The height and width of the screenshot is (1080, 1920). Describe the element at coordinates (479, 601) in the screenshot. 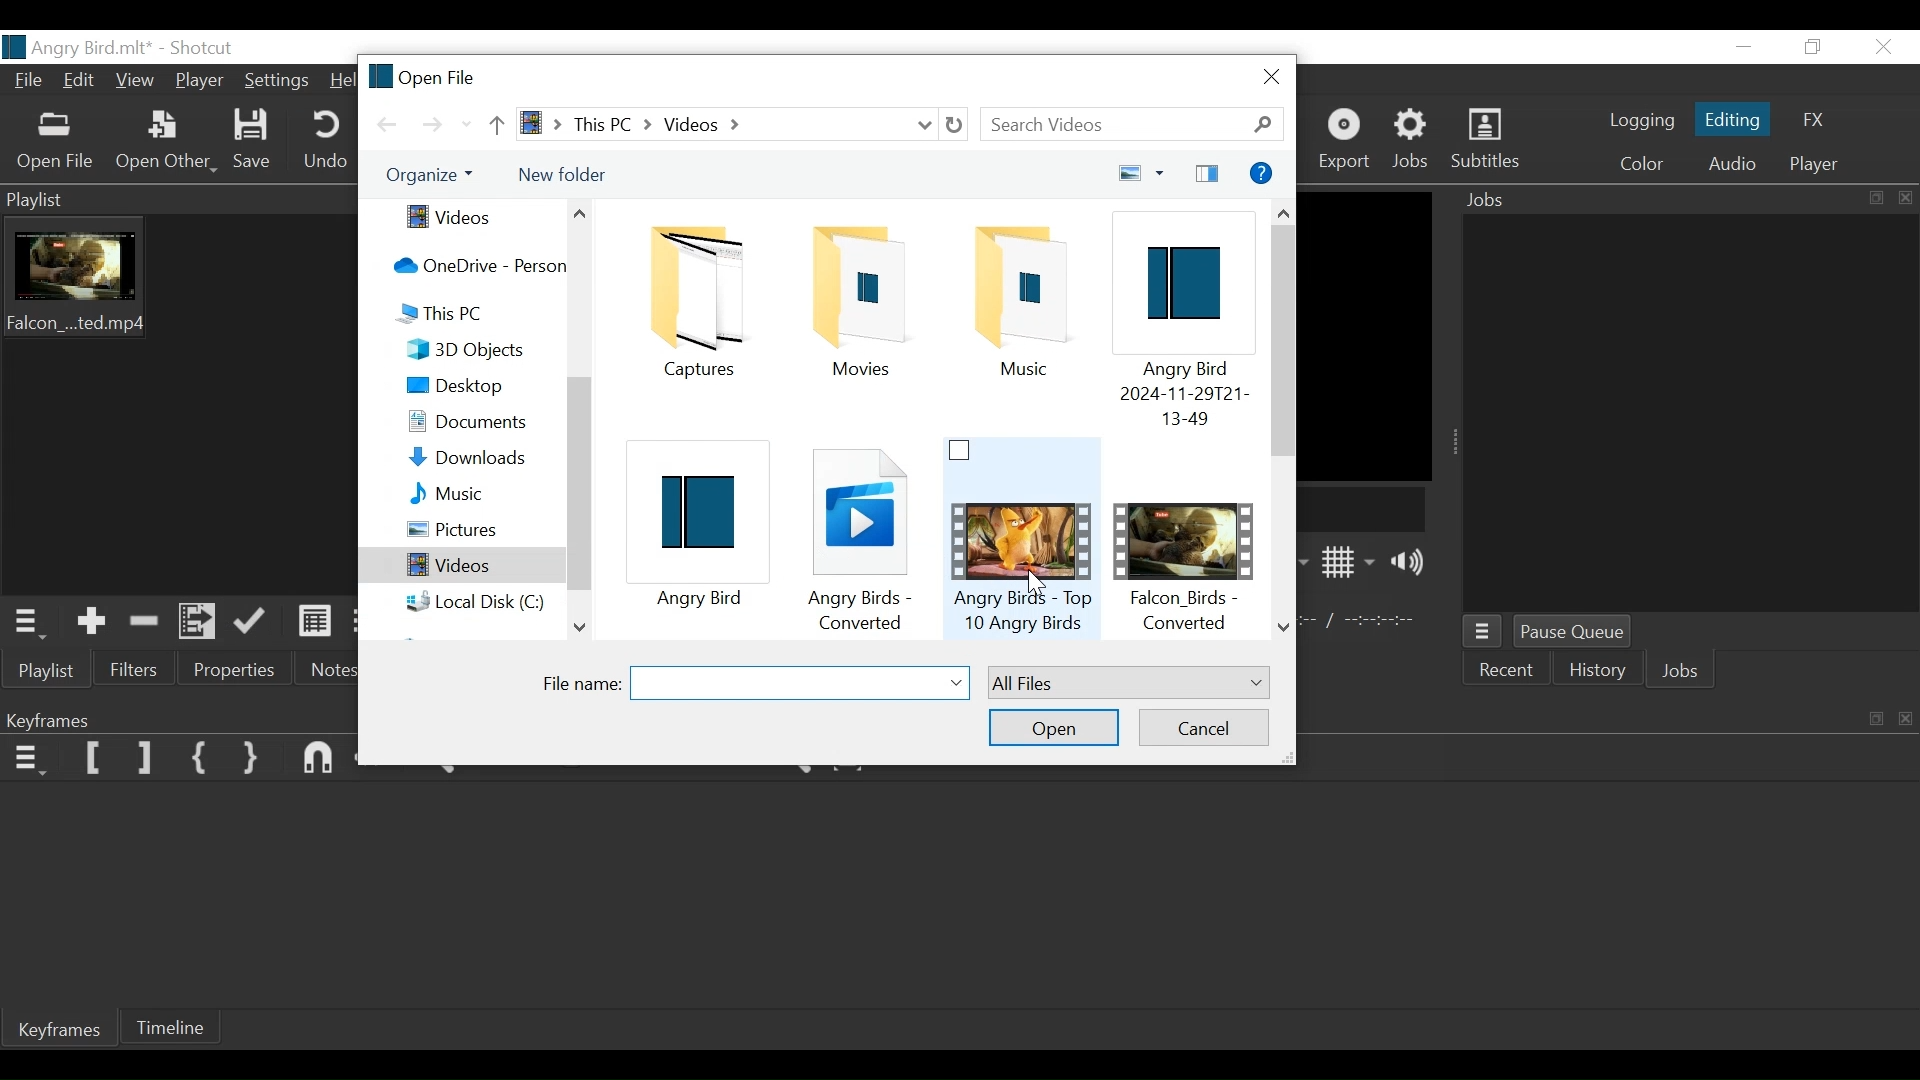

I see `Local Disk (C:)` at that location.